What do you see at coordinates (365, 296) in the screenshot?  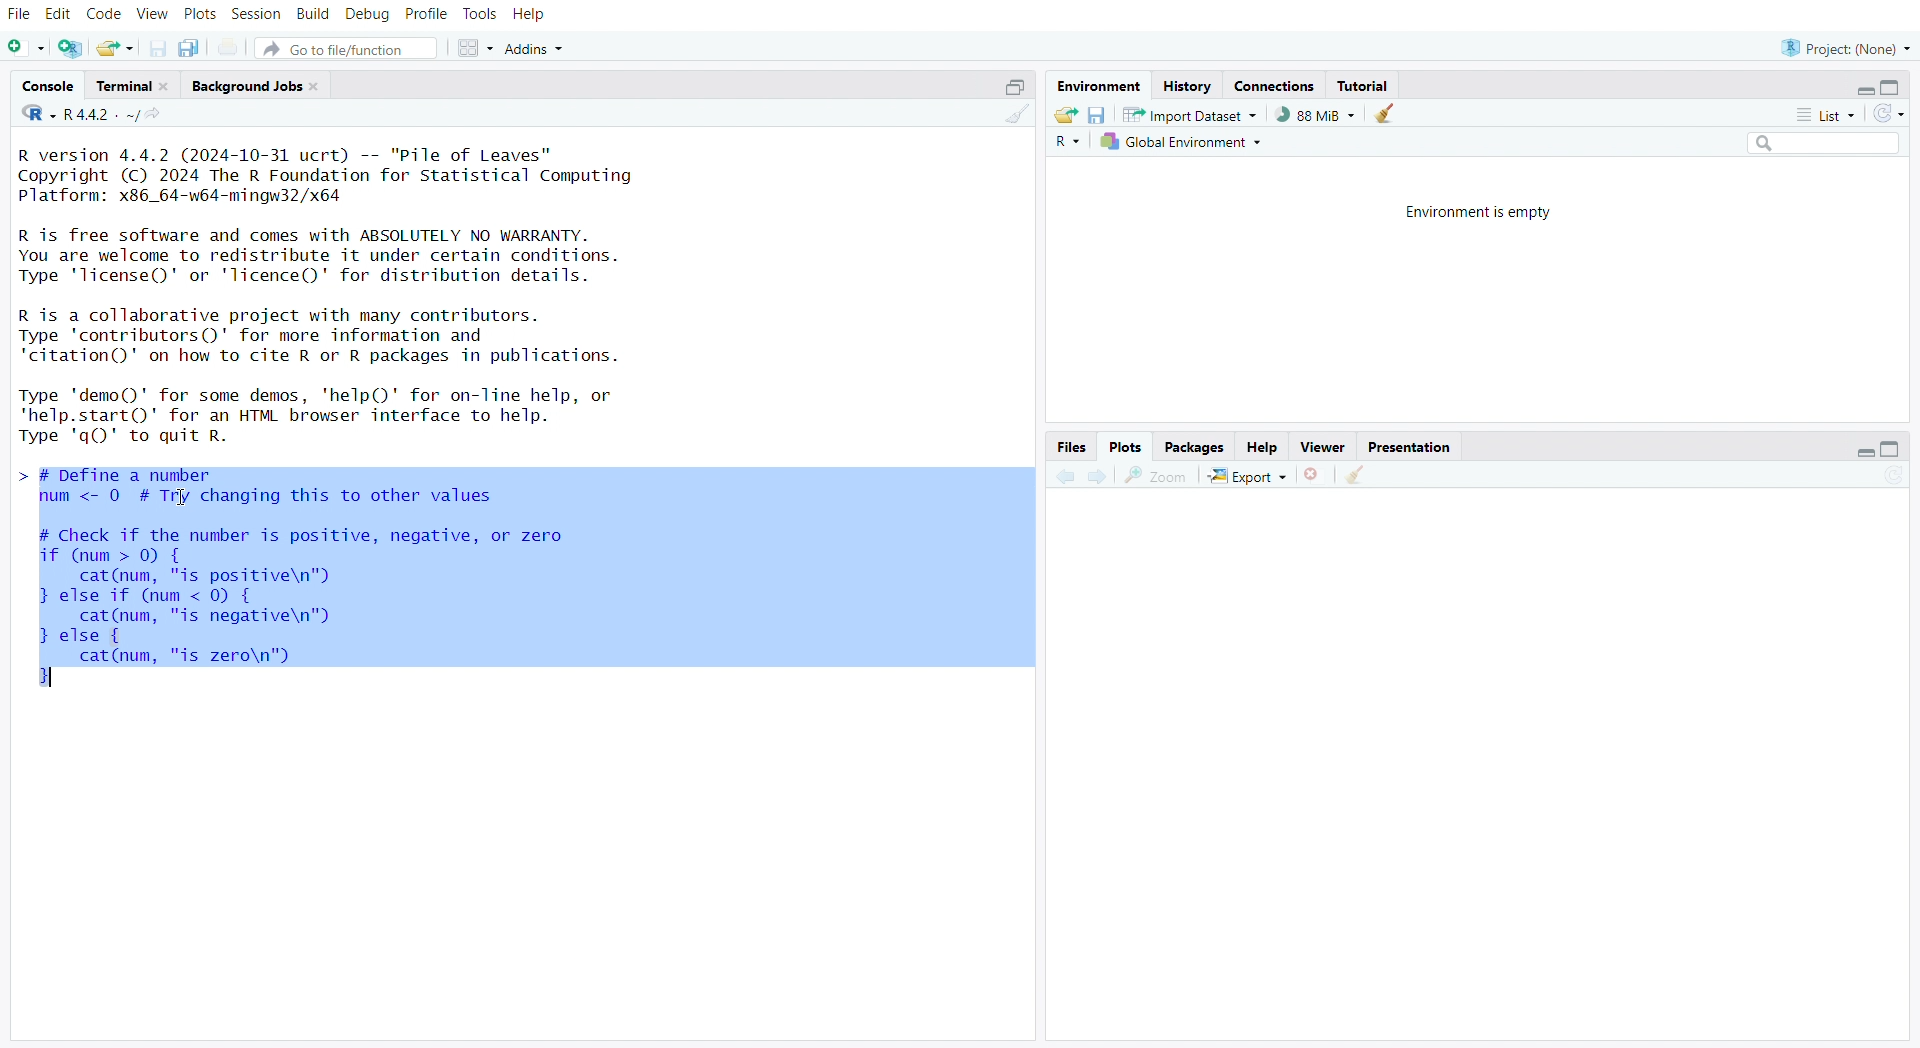 I see `R version 4.4.2 (2024-10-31 ucrt) -- "Pile of Leaves"
Copyright (C) 2024 The R Foundation for Statistical Computing
Platform: x86_64-w64-mingw32/x64

R is free software and comes with ABSOLUTELY NO WARRANTY.
You are welcome to redistribute it under certain conditions.
Type 'license()' or 'licence()' for distribution details.

R is a collaborative project with many contributors.

Type 'contributors()' for more information and

"citation()' on how to cite R or R packages in publications.
Type 'demo()' for some demos, 'help()' for on-line help, or
'help.start()' for an HTML browser interface to help.

Type 'qQ)' to quit R.

>` at bounding box center [365, 296].